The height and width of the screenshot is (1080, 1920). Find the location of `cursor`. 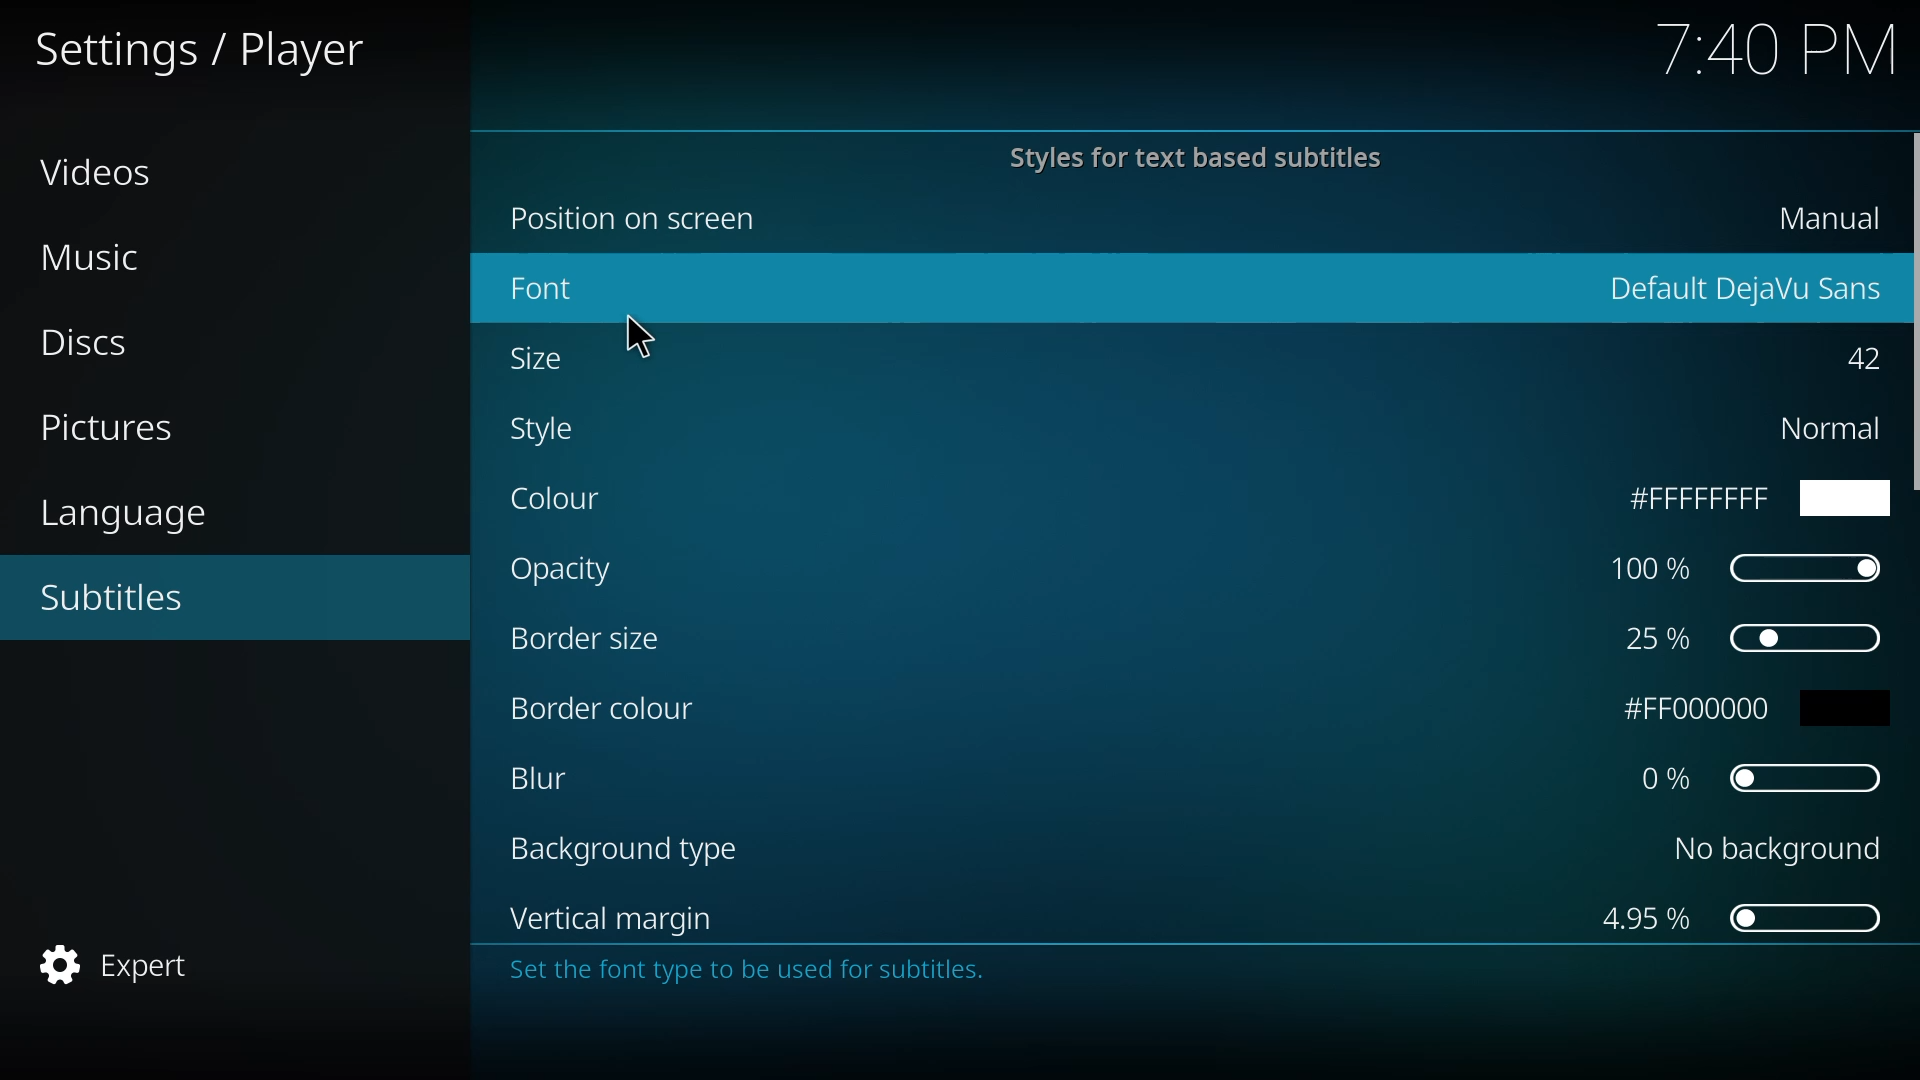

cursor is located at coordinates (643, 333).